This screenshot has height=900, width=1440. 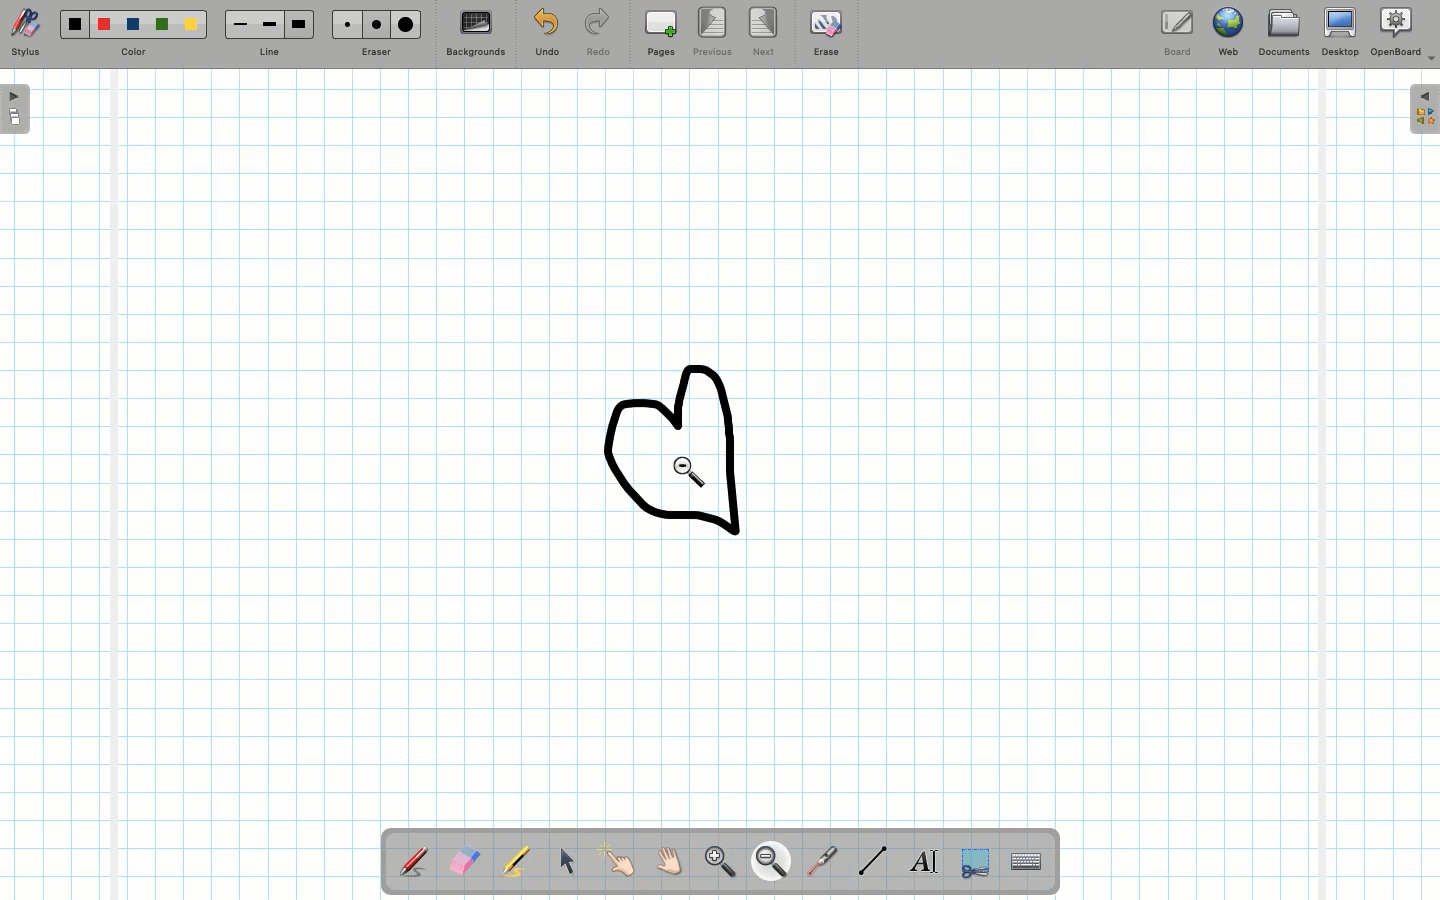 What do you see at coordinates (716, 860) in the screenshot?
I see `Zoom in` at bounding box center [716, 860].